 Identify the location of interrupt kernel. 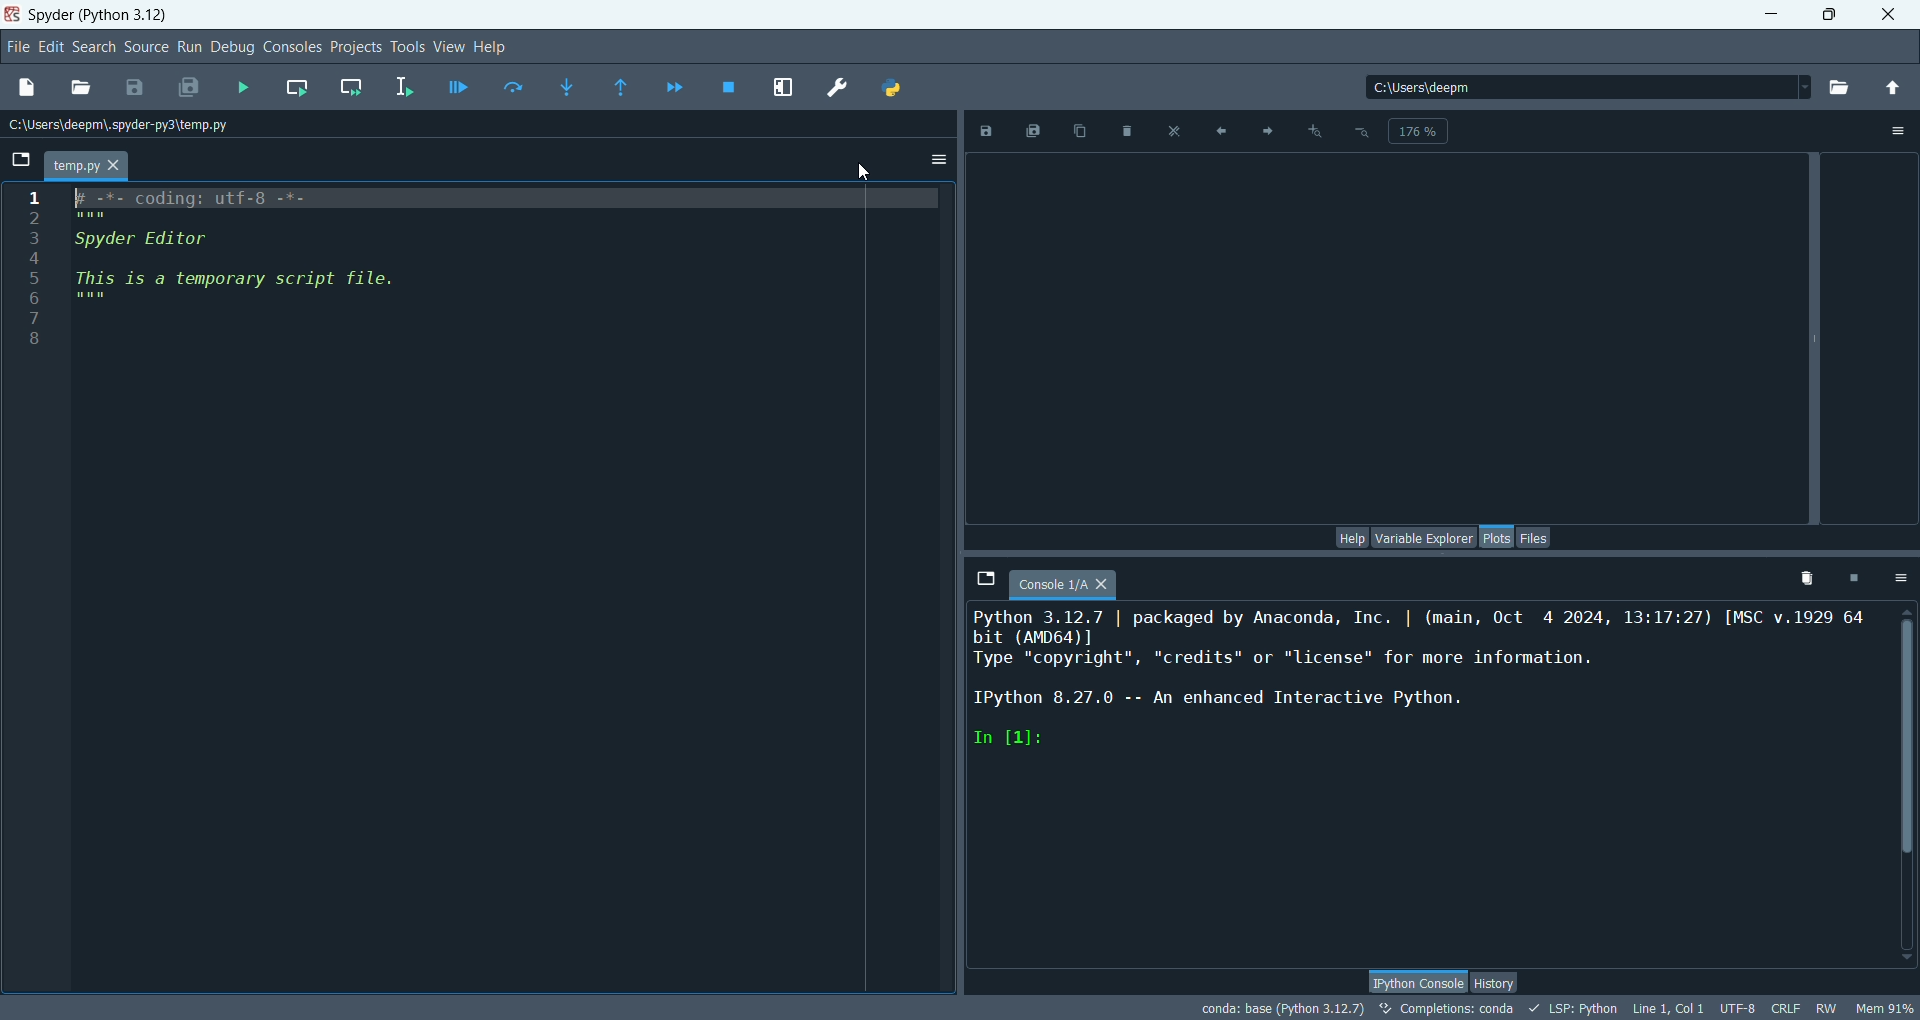
(1857, 577).